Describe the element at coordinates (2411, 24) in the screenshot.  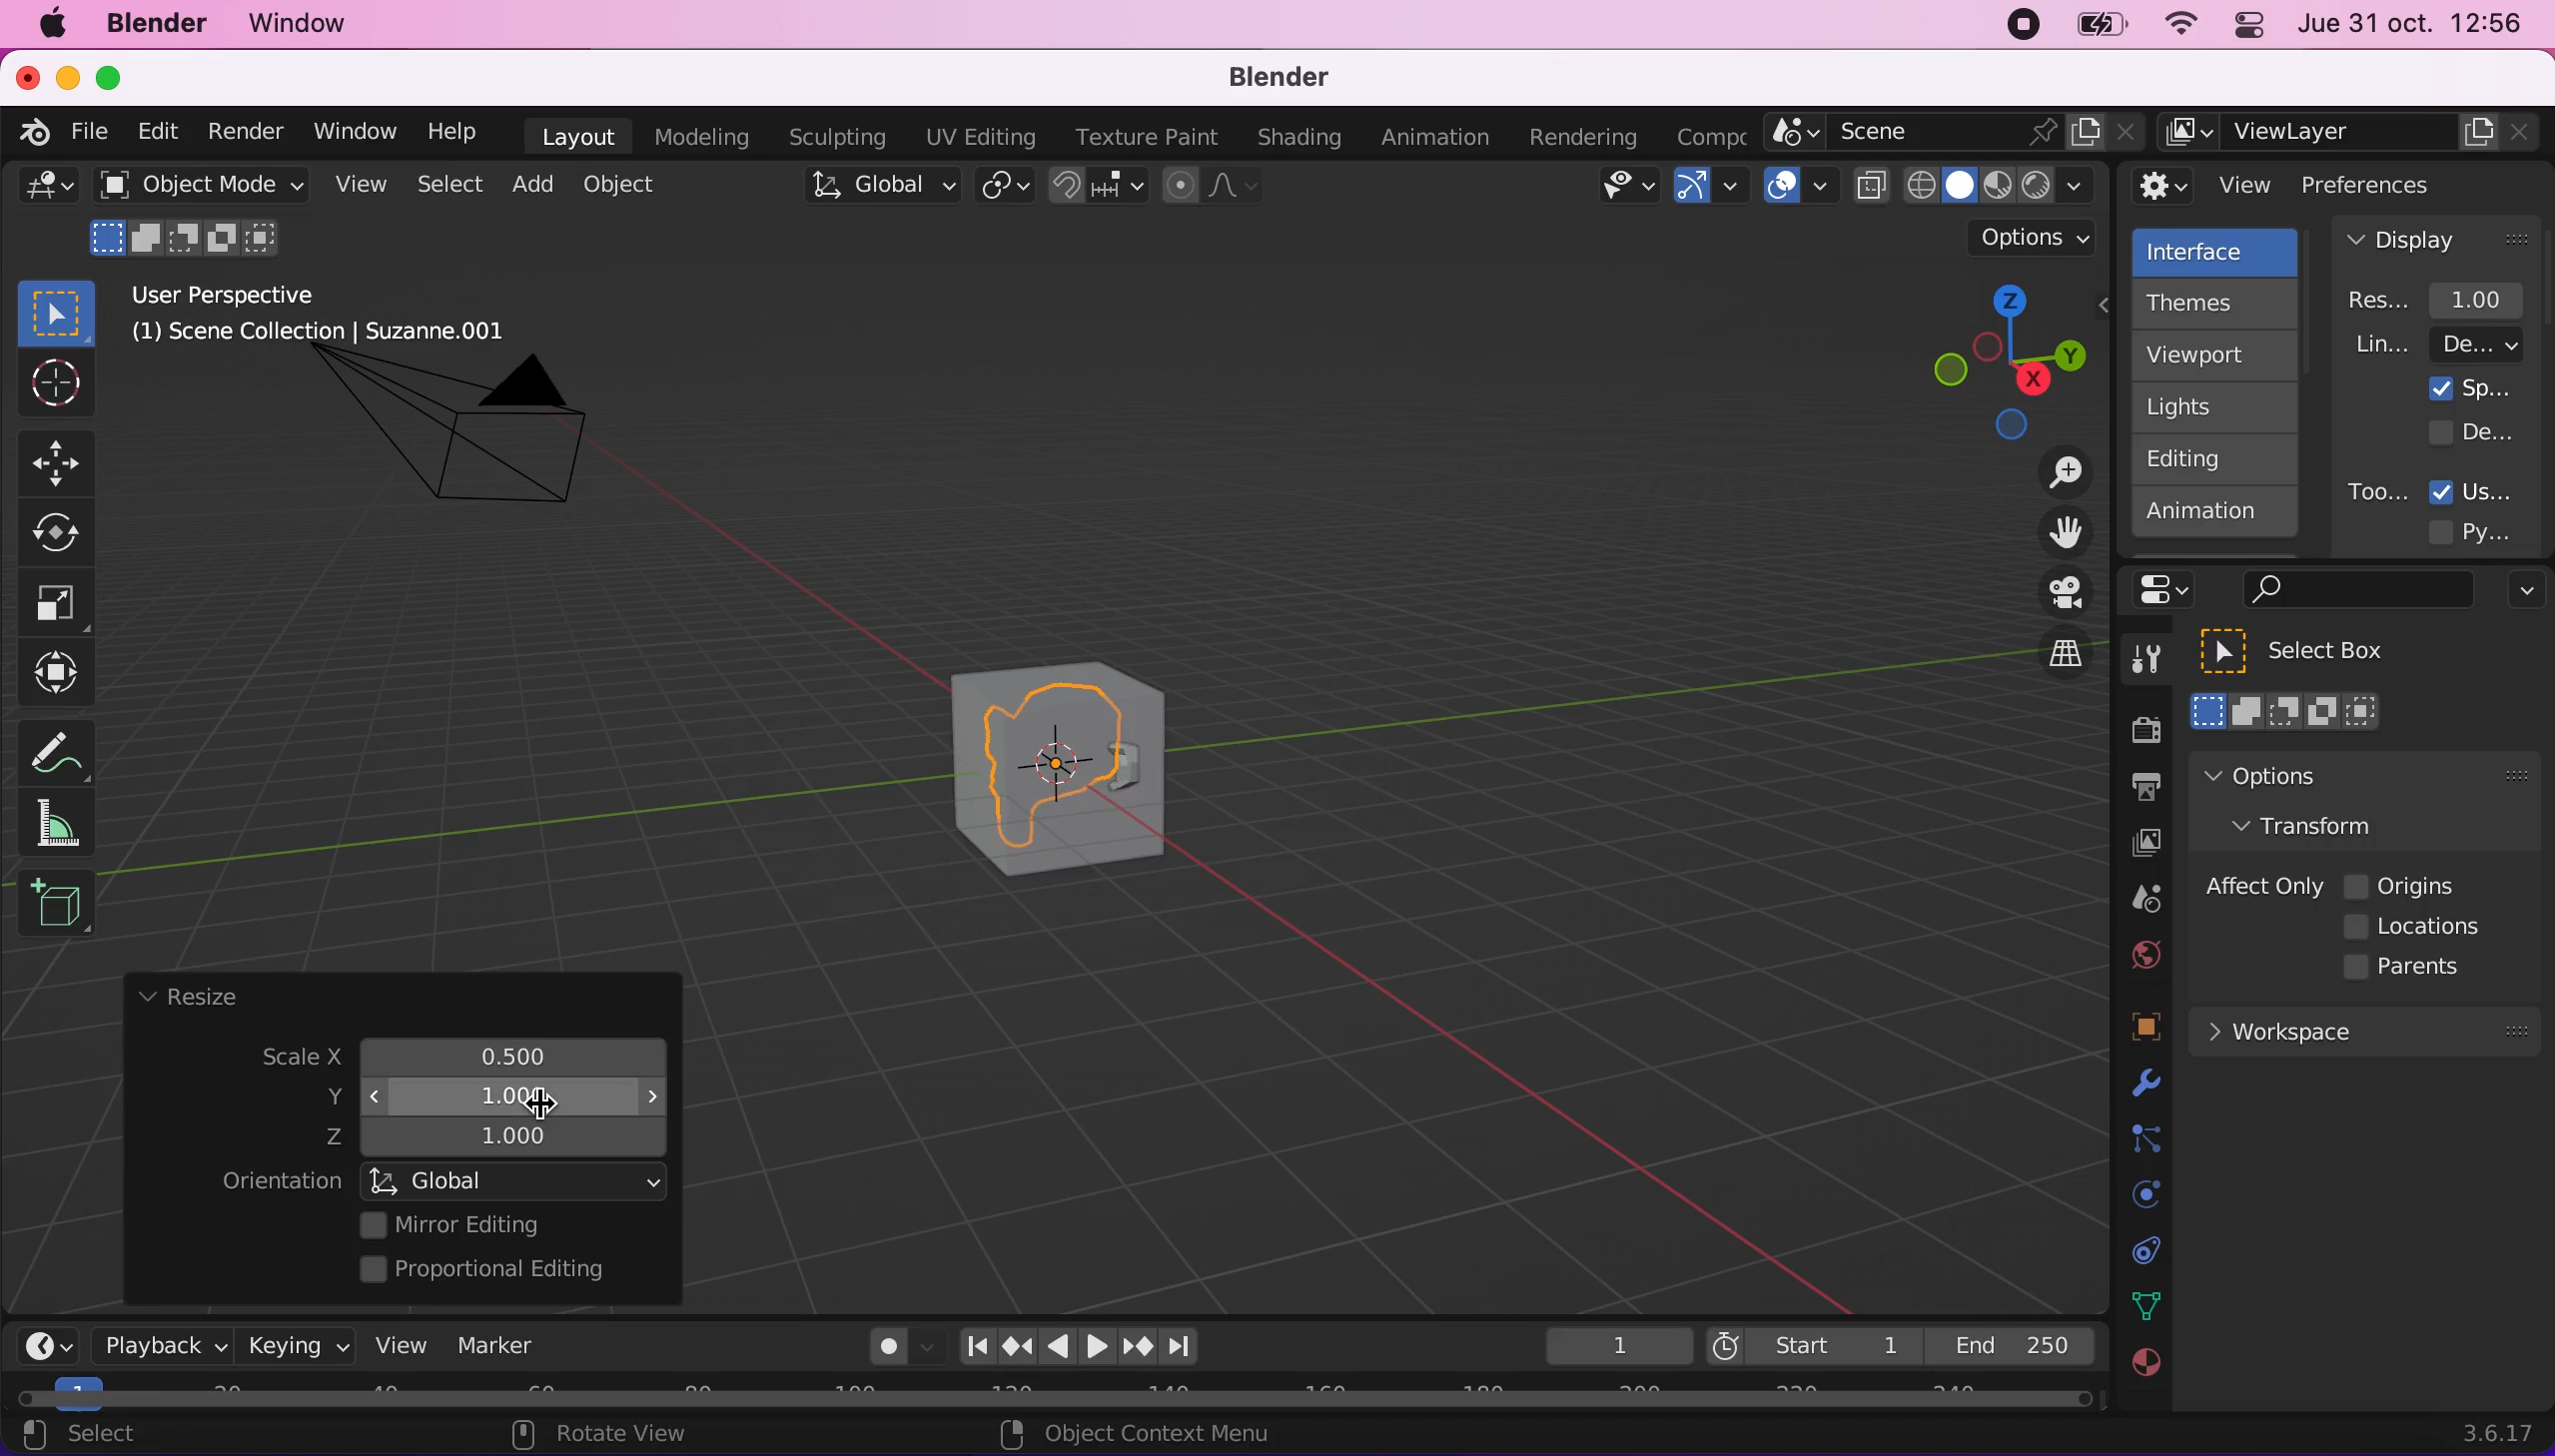
I see `jue 31 oct. 12:56` at that location.